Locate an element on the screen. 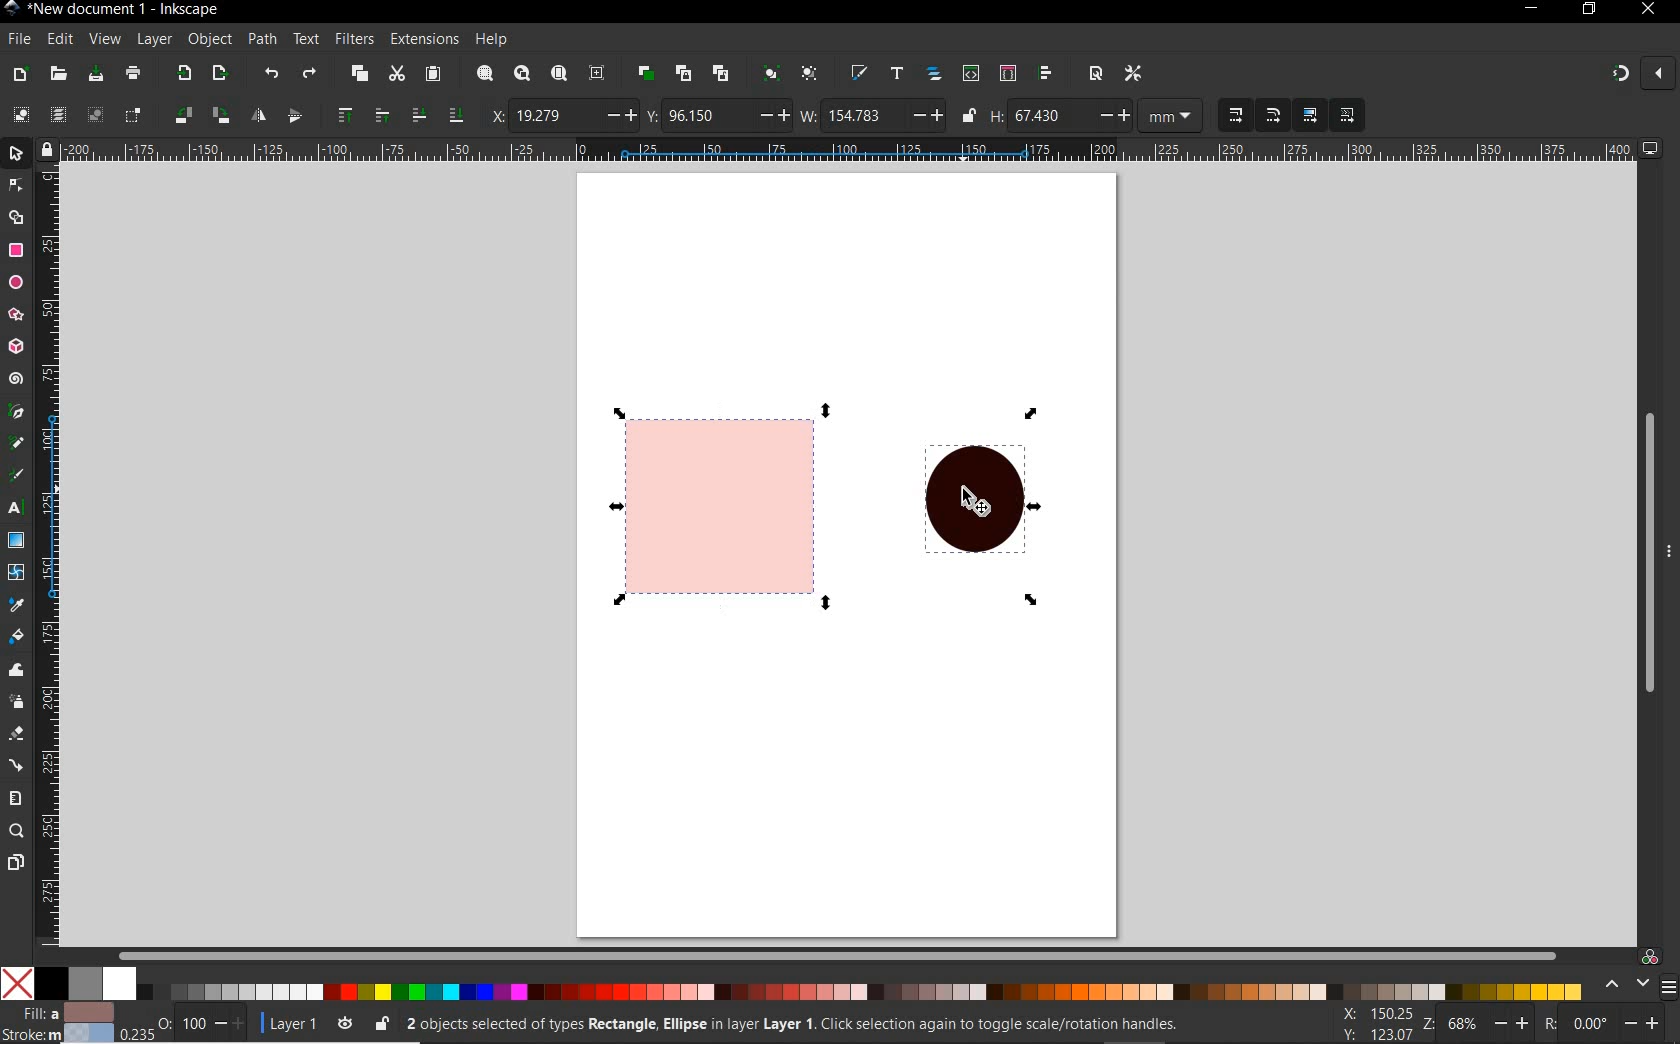  open export is located at coordinates (220, 73).